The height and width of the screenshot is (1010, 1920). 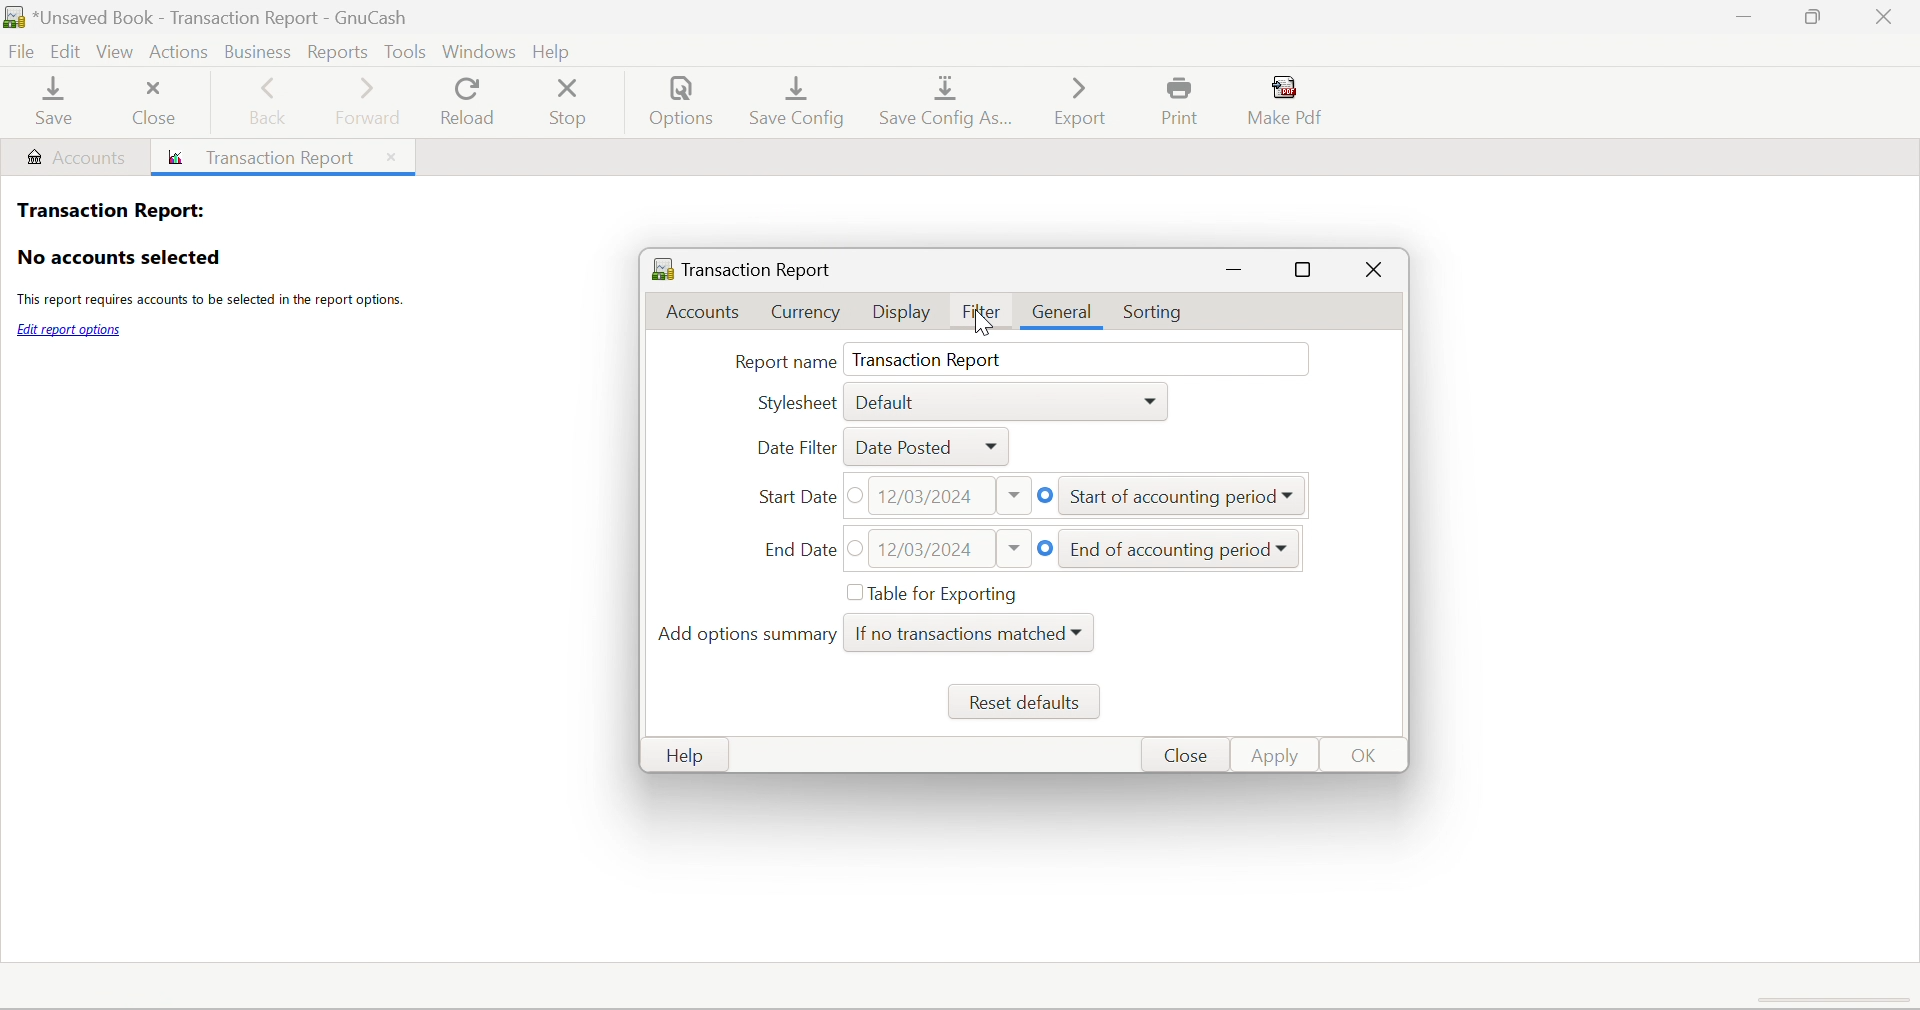 What do you see at coordinates (785, 362) in the screenshot?
I see `Report name` at bounding box center [785, 362].